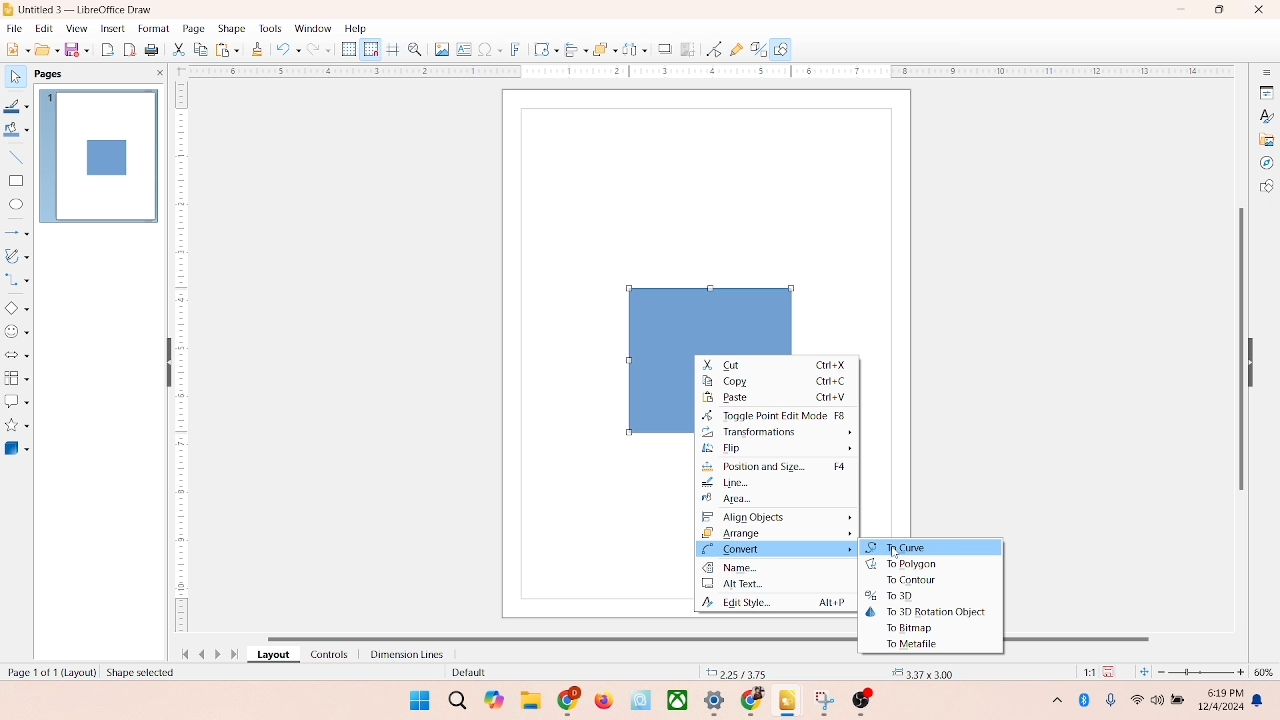 The height and width of the screenshot is (720, 1280). Describe the element at coordinates (179, 51) in the screenshot. I see `cut` at that location.